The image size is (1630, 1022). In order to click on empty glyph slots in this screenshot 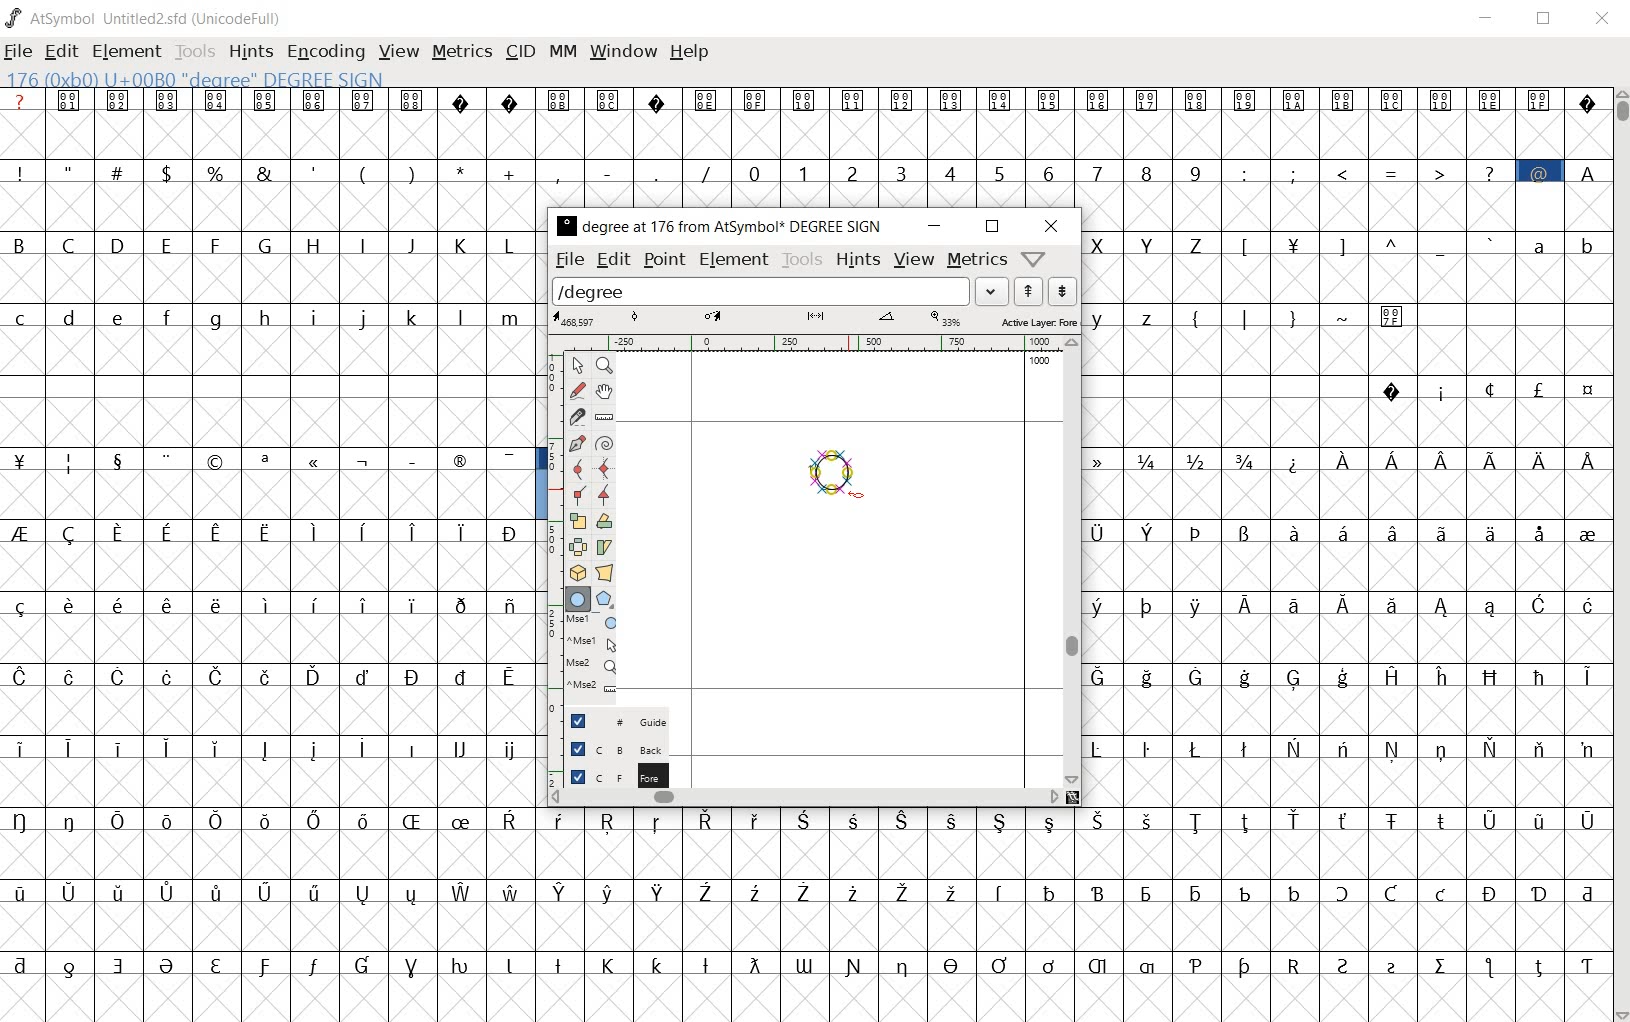, I will do `click(273, 782)`.